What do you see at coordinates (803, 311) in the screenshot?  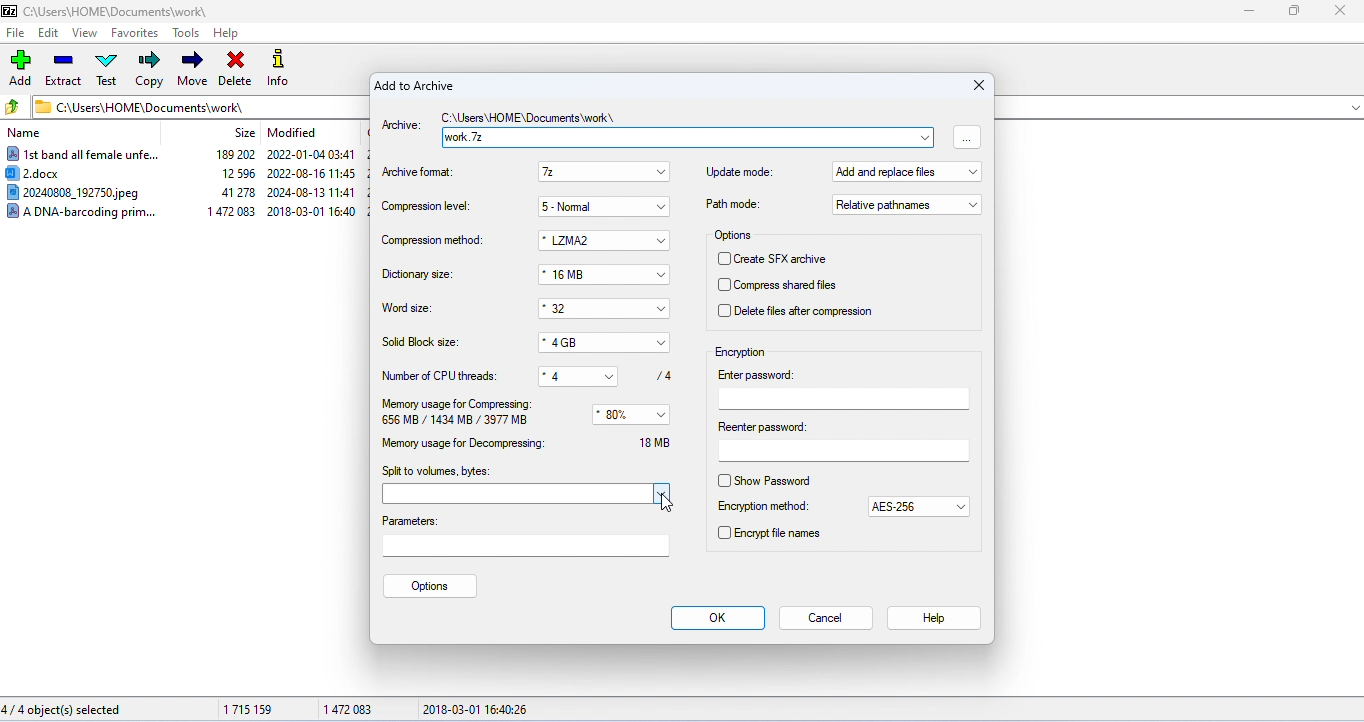 I see `delete files after compression` at bounding box center [803, 311].